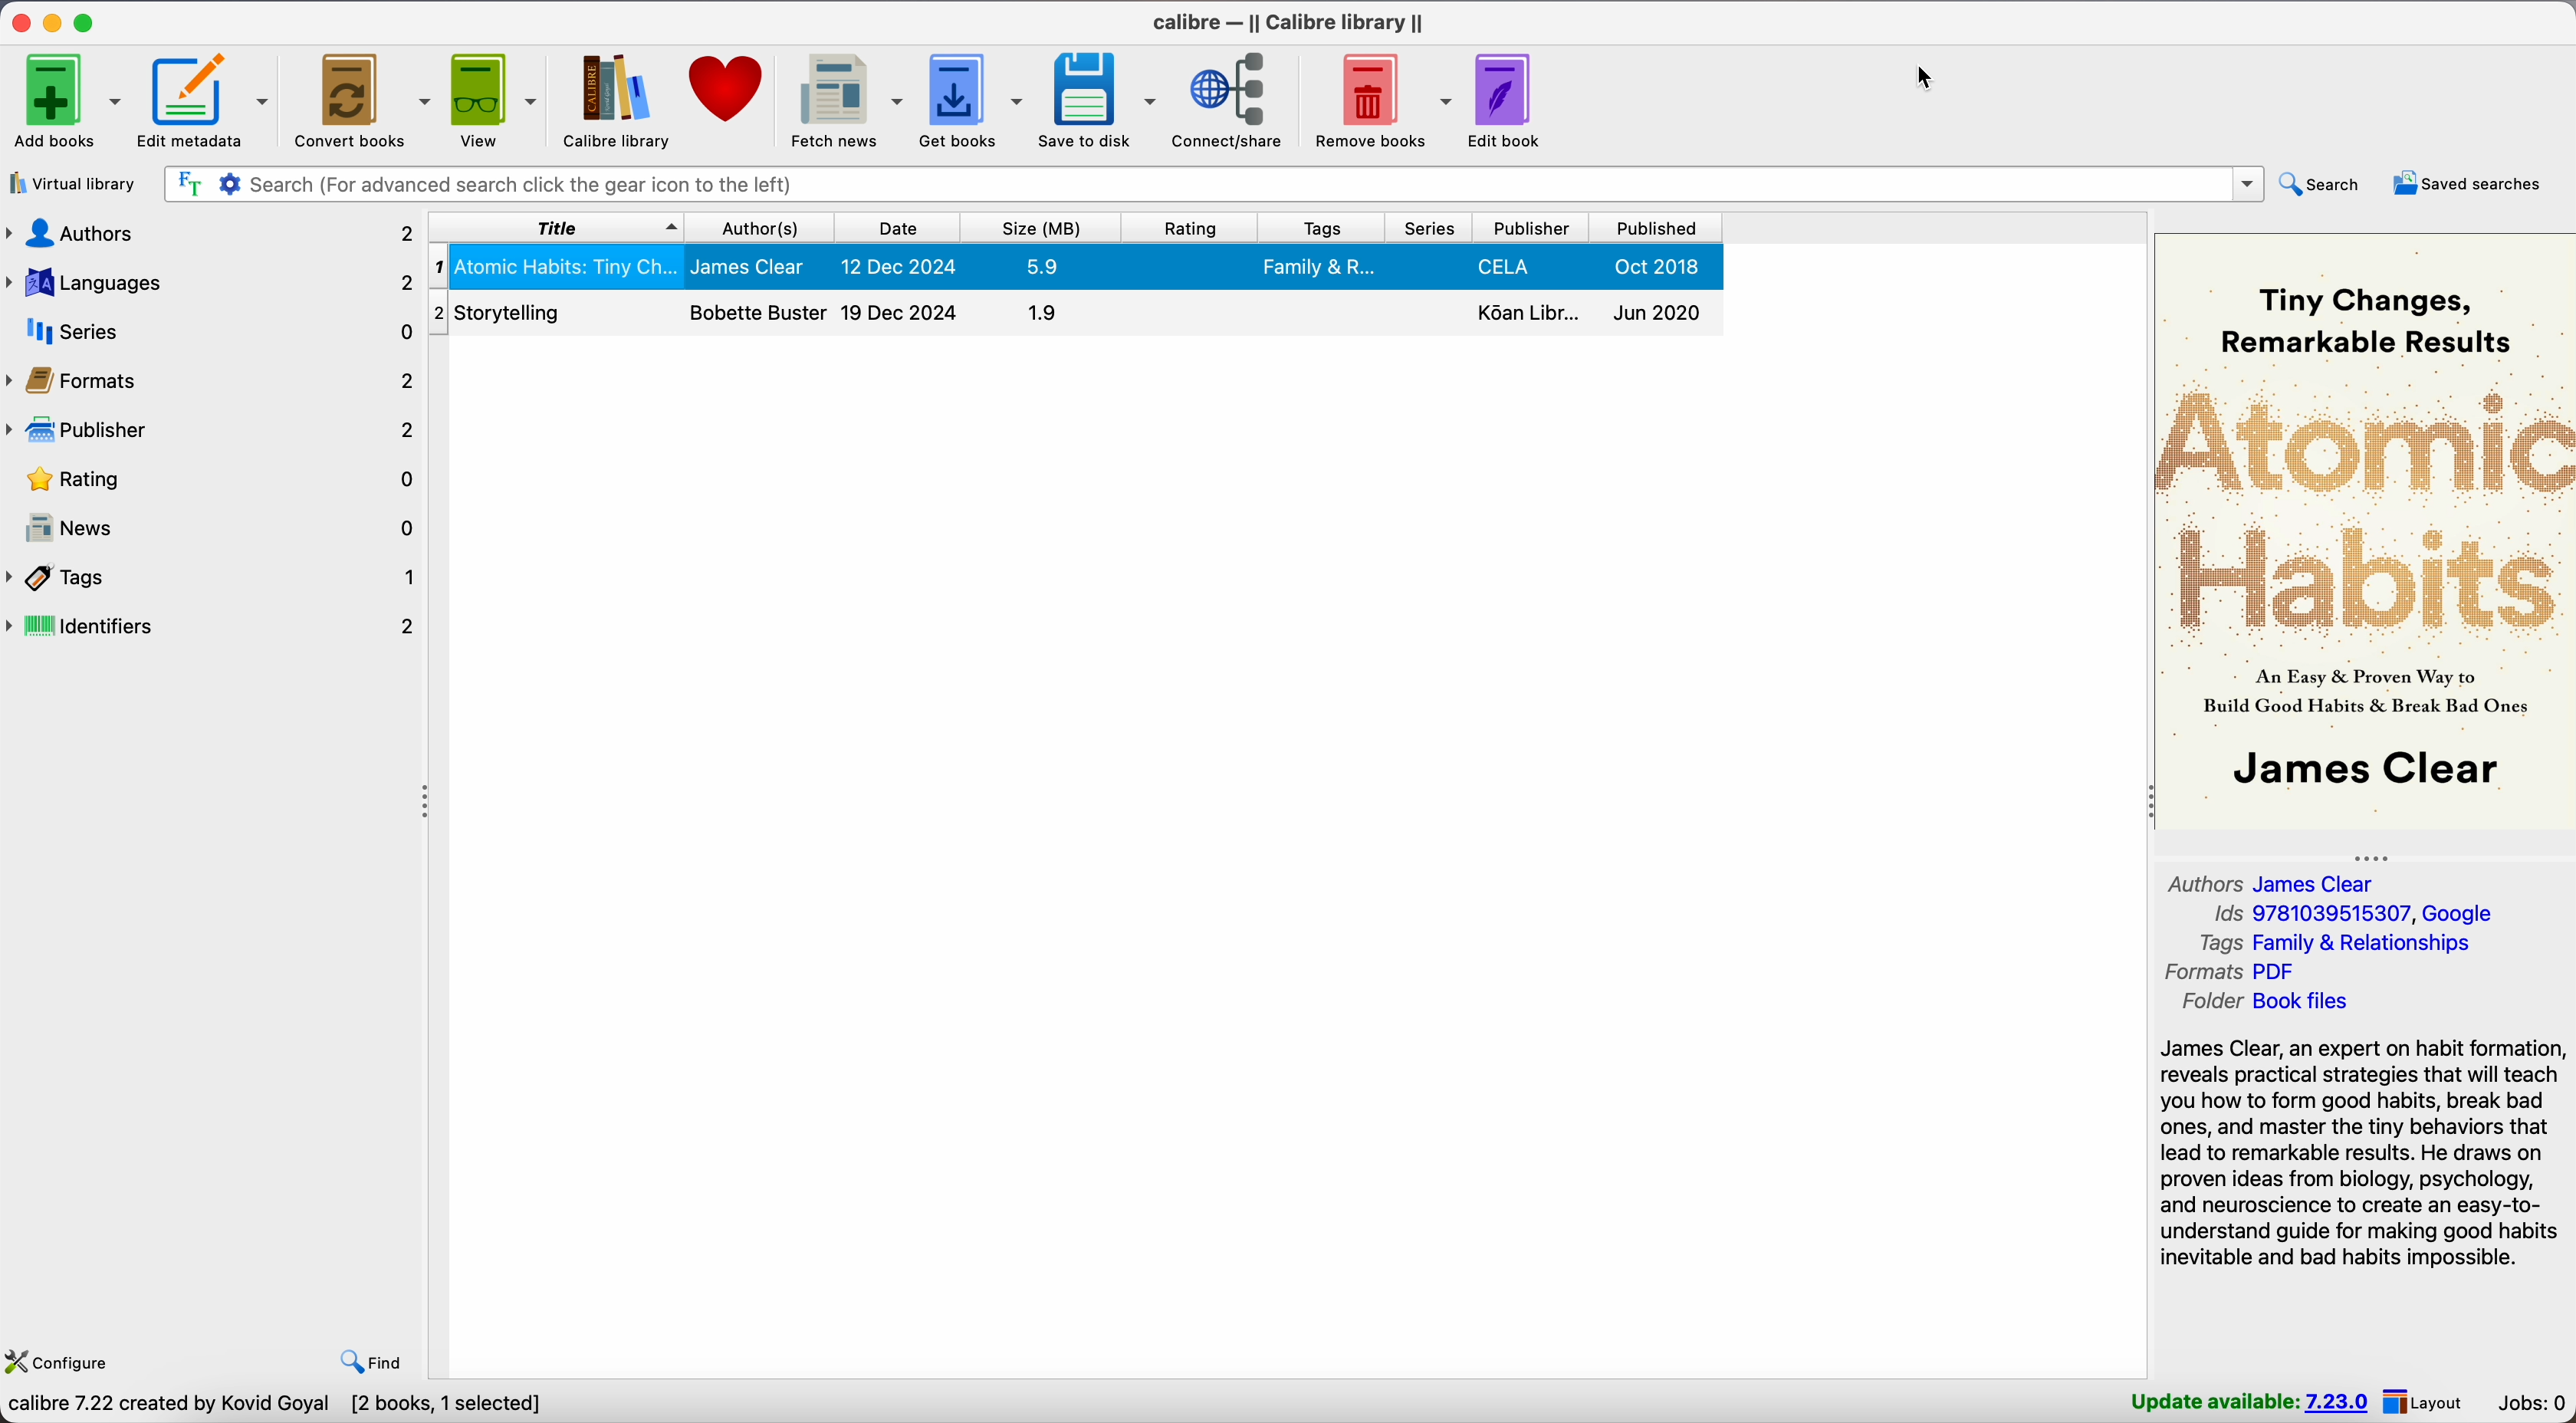 The image size is (2576, 1423). I want to click on authors James Clear, so click(2272, 884).